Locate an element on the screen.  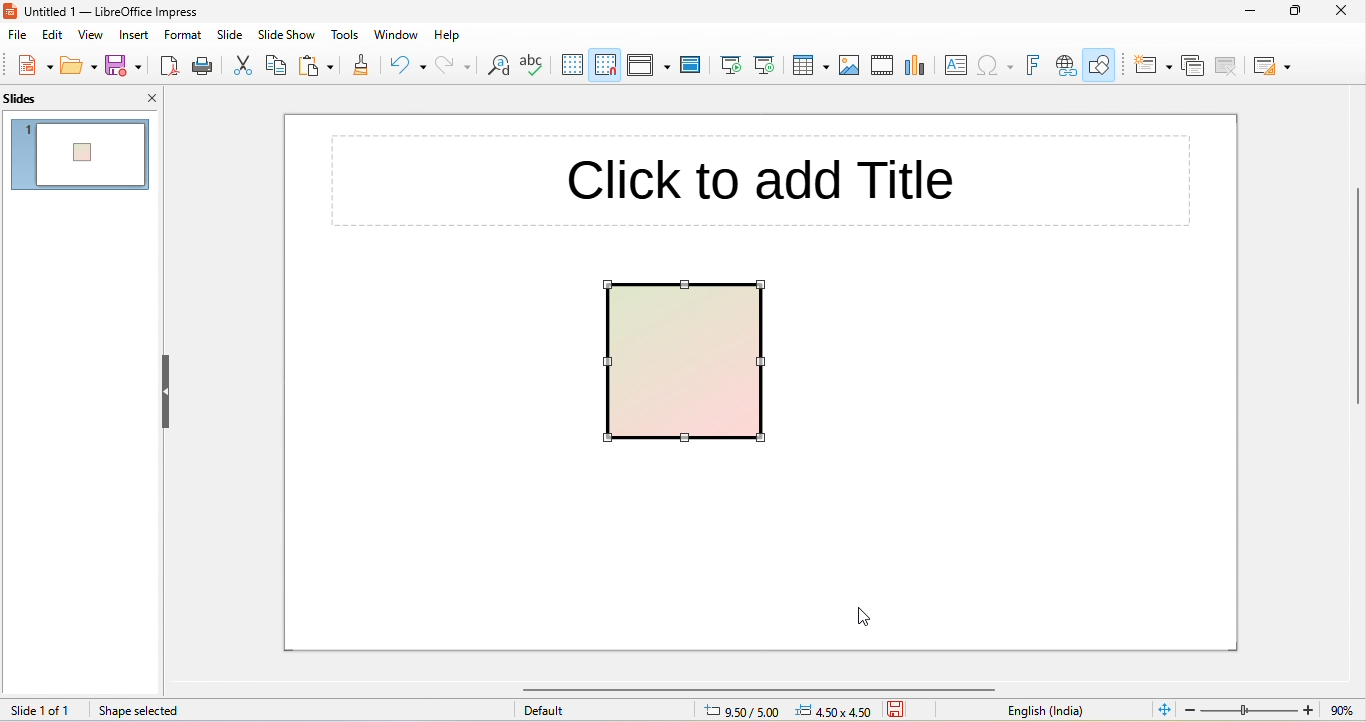
table is located at coordinates (809, 65).